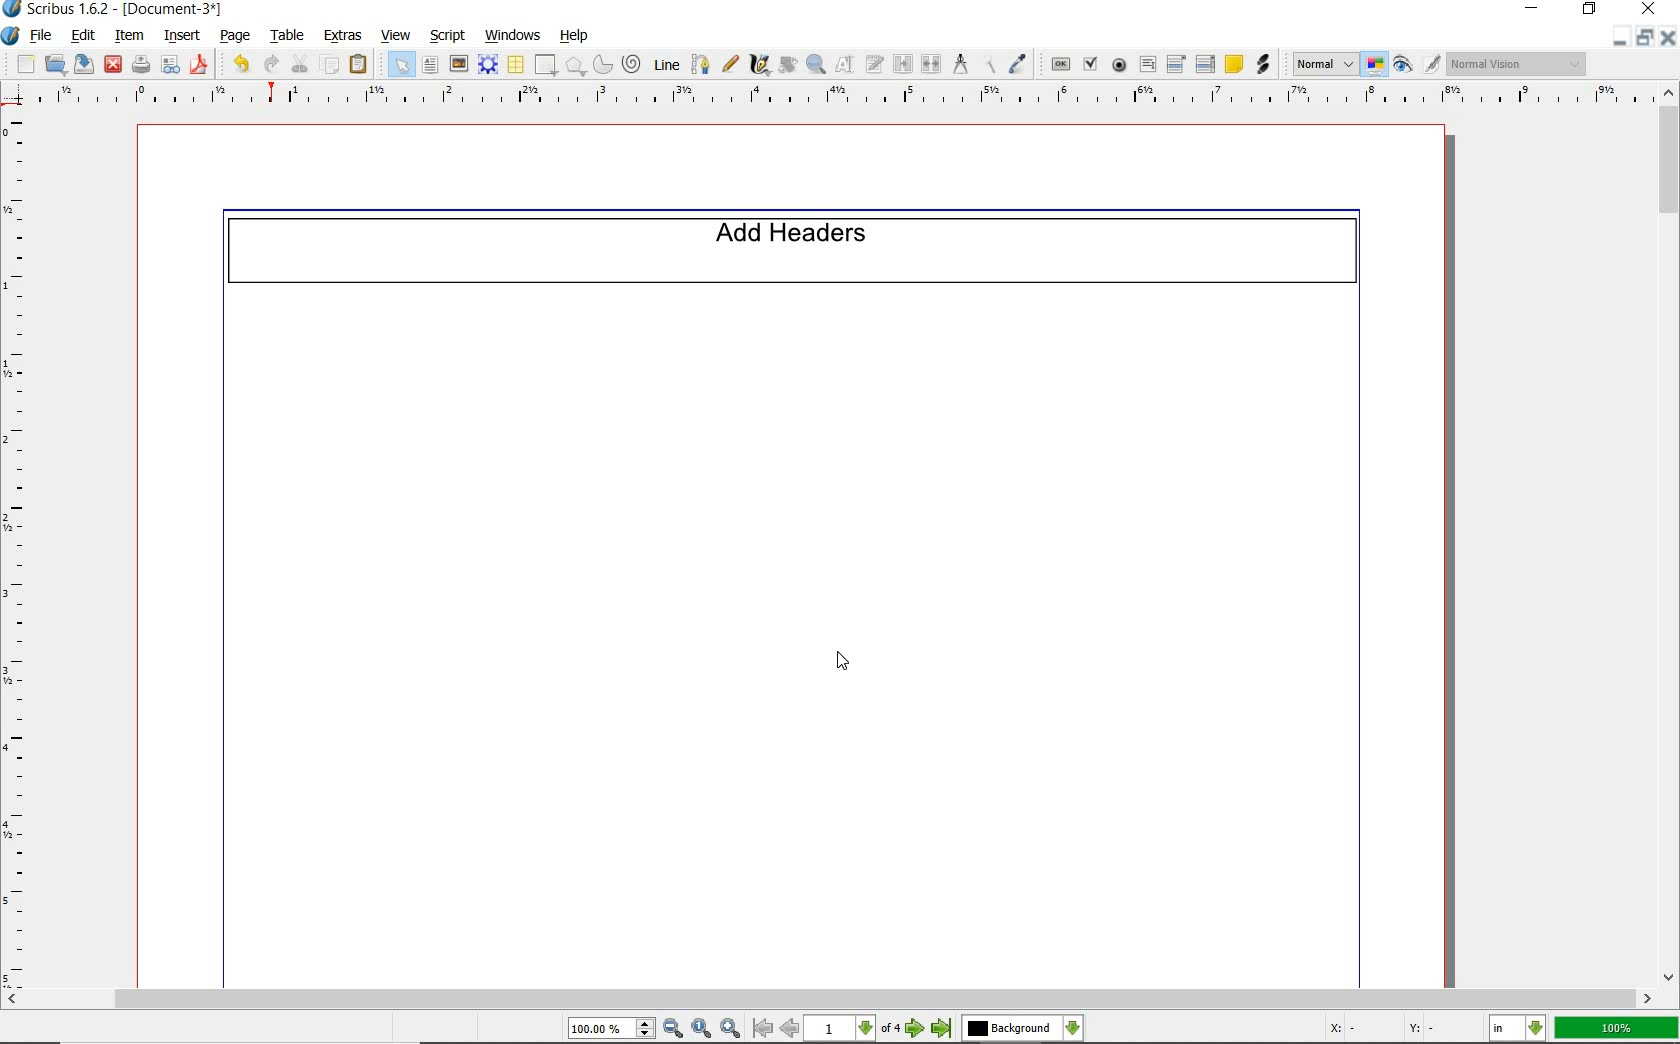 Image resolution: width=1680 pixels, height=1044 pixels. Describe the element at coordinates (635, 64) in the screenshot. I see `spiral` at that location.